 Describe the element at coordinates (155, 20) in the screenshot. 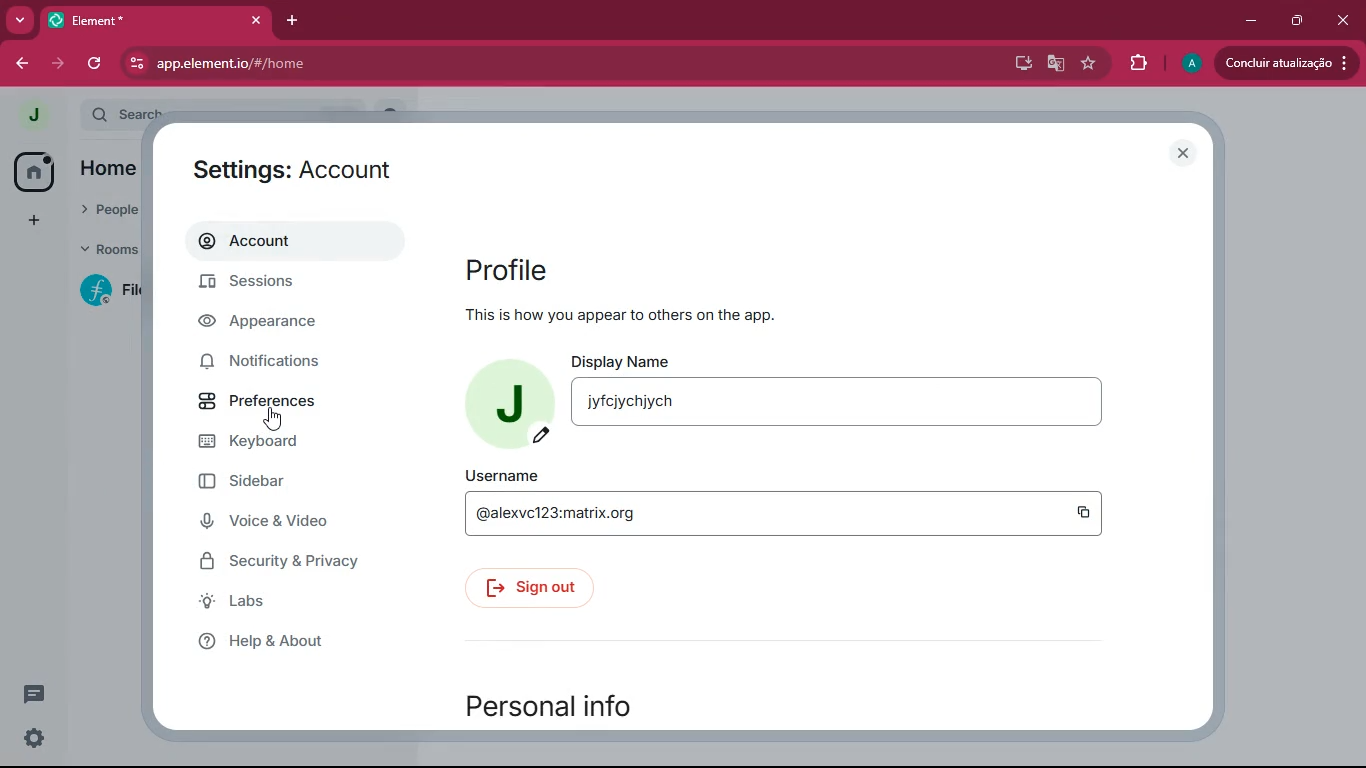

I see `element` at that location.